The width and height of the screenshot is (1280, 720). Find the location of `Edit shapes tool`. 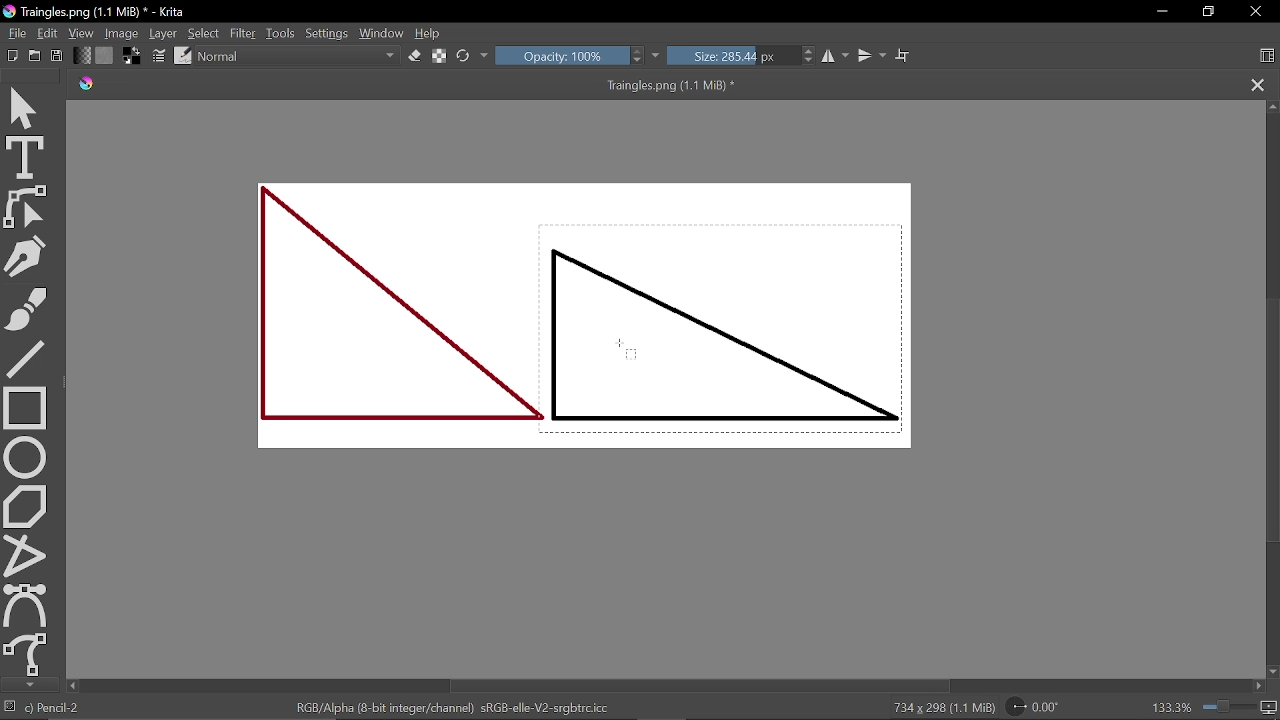

Edit shapes tool is located at coordinates (26, 206).